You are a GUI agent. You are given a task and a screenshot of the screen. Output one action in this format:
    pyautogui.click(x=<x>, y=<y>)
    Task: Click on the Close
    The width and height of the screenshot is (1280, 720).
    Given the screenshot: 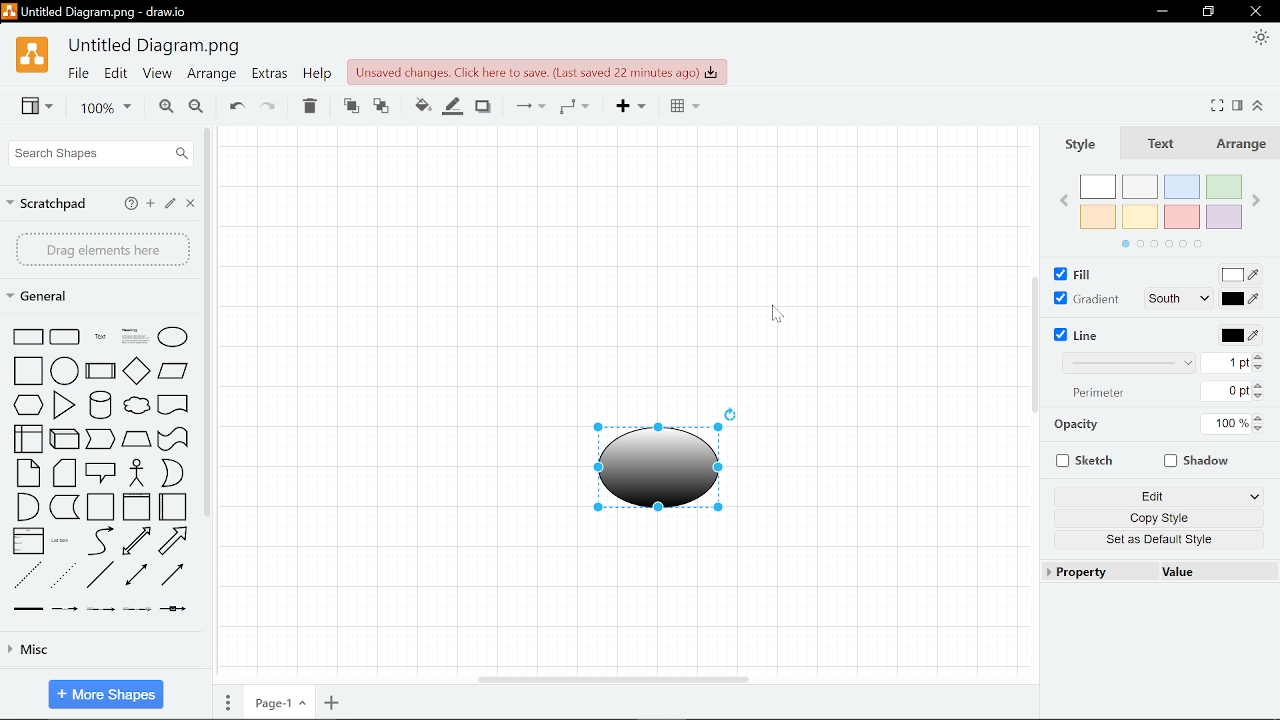 What is the action you would take?
    pyautogui.click(x=1255, y=12)
    